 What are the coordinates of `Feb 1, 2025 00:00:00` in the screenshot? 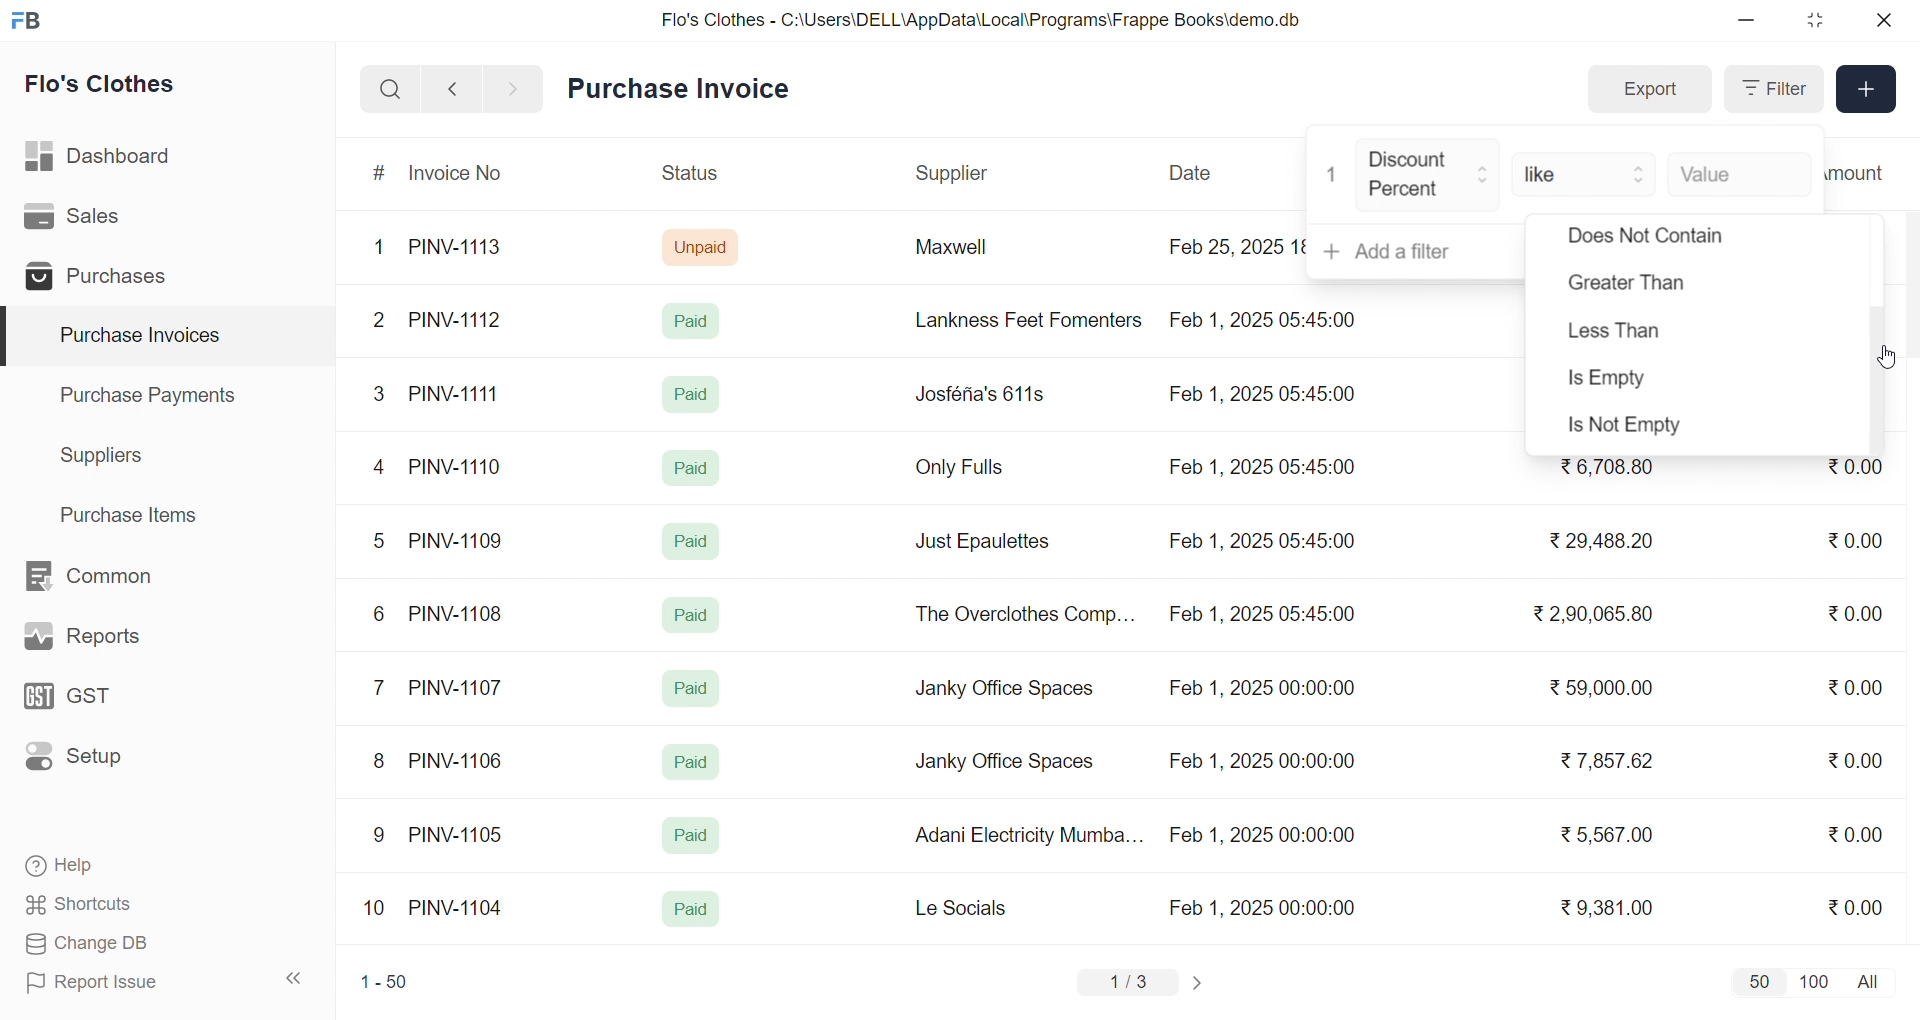 It's located at (1265, 907).